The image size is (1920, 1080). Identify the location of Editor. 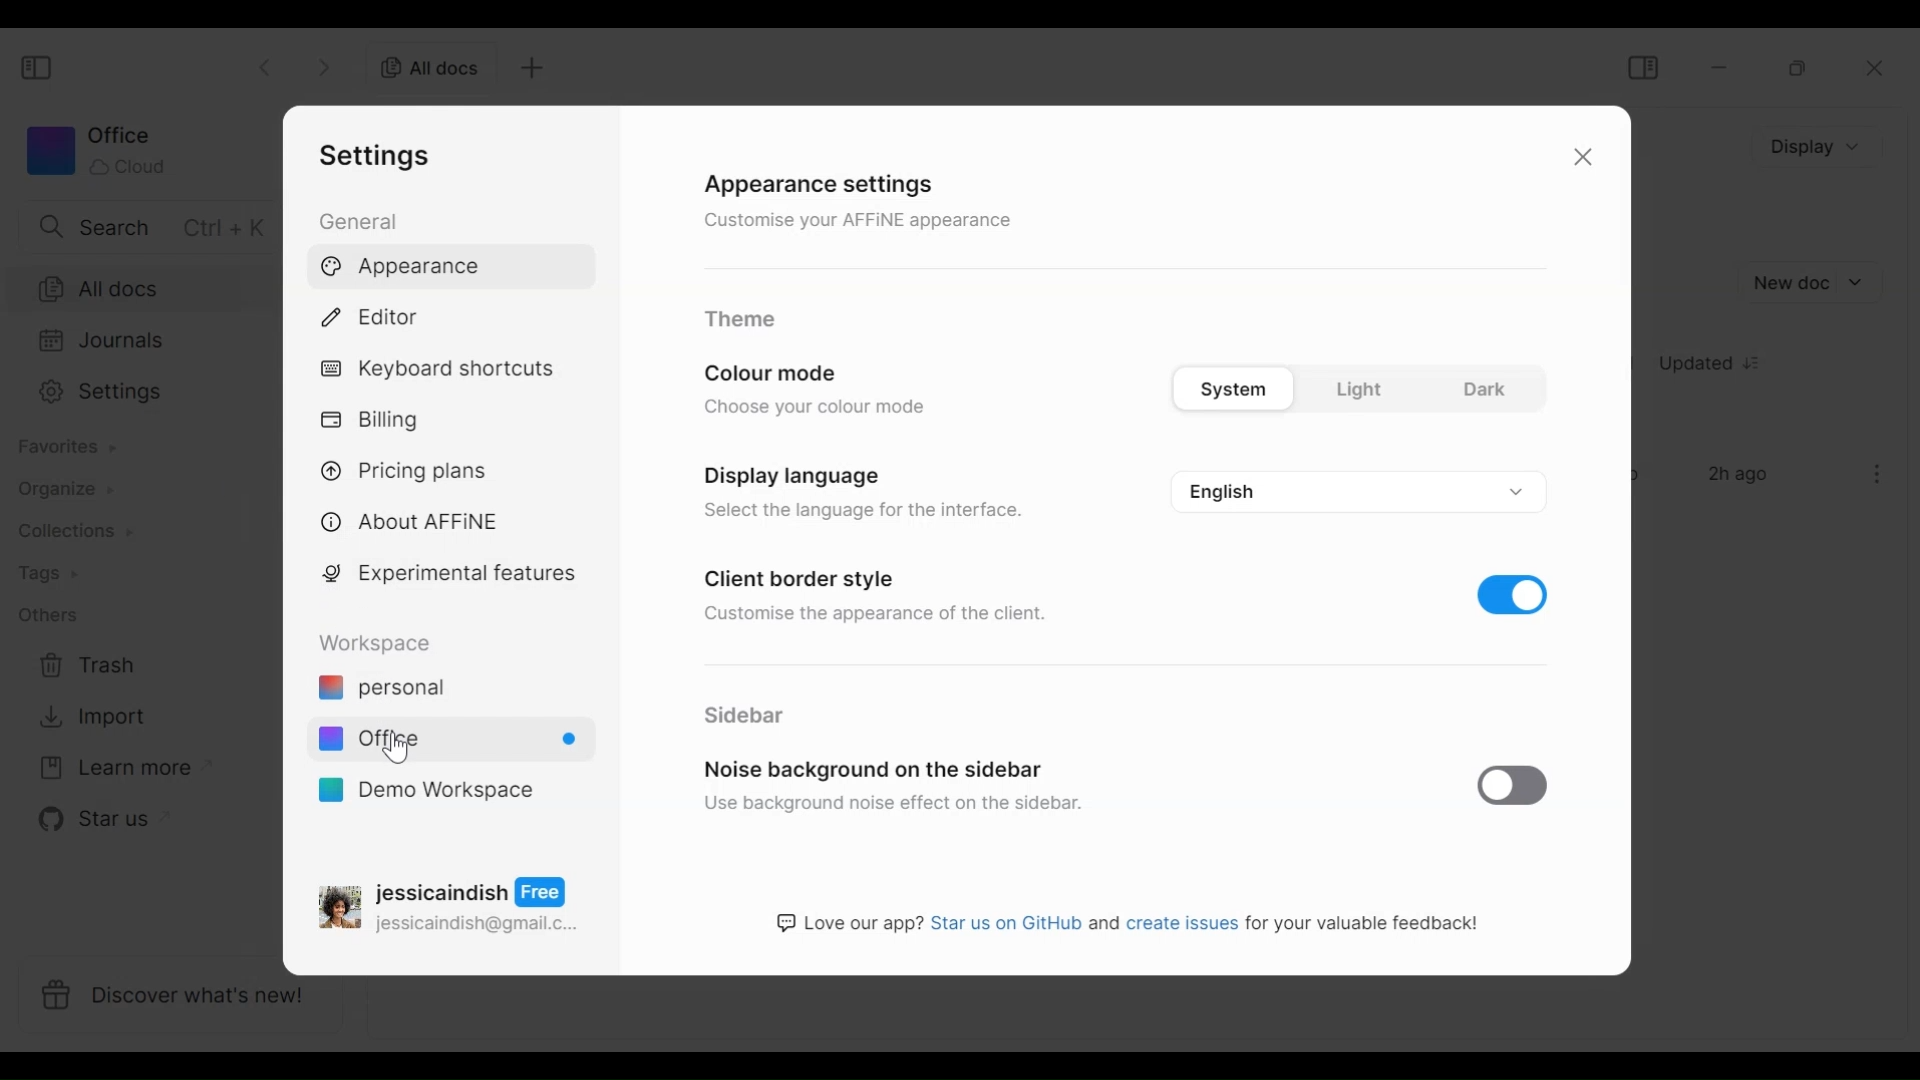
(379, 314).